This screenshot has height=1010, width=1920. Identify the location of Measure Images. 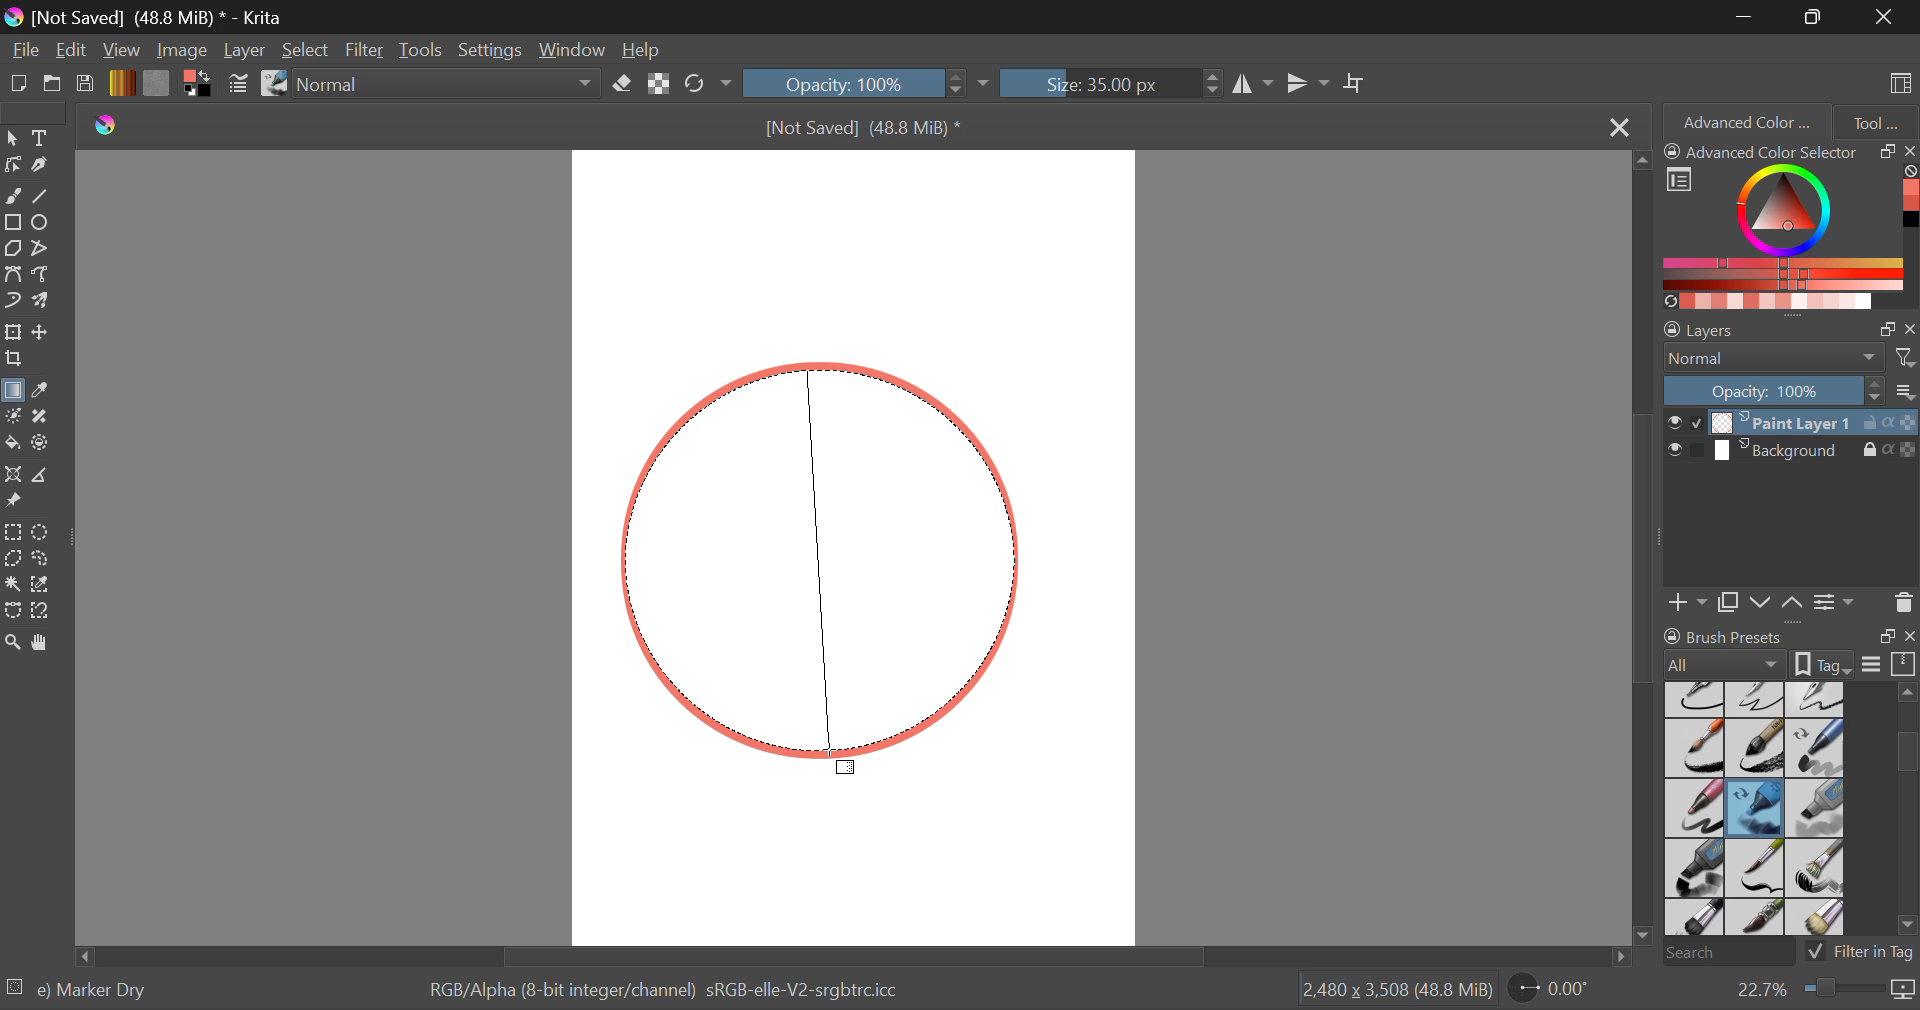
(43, 478).